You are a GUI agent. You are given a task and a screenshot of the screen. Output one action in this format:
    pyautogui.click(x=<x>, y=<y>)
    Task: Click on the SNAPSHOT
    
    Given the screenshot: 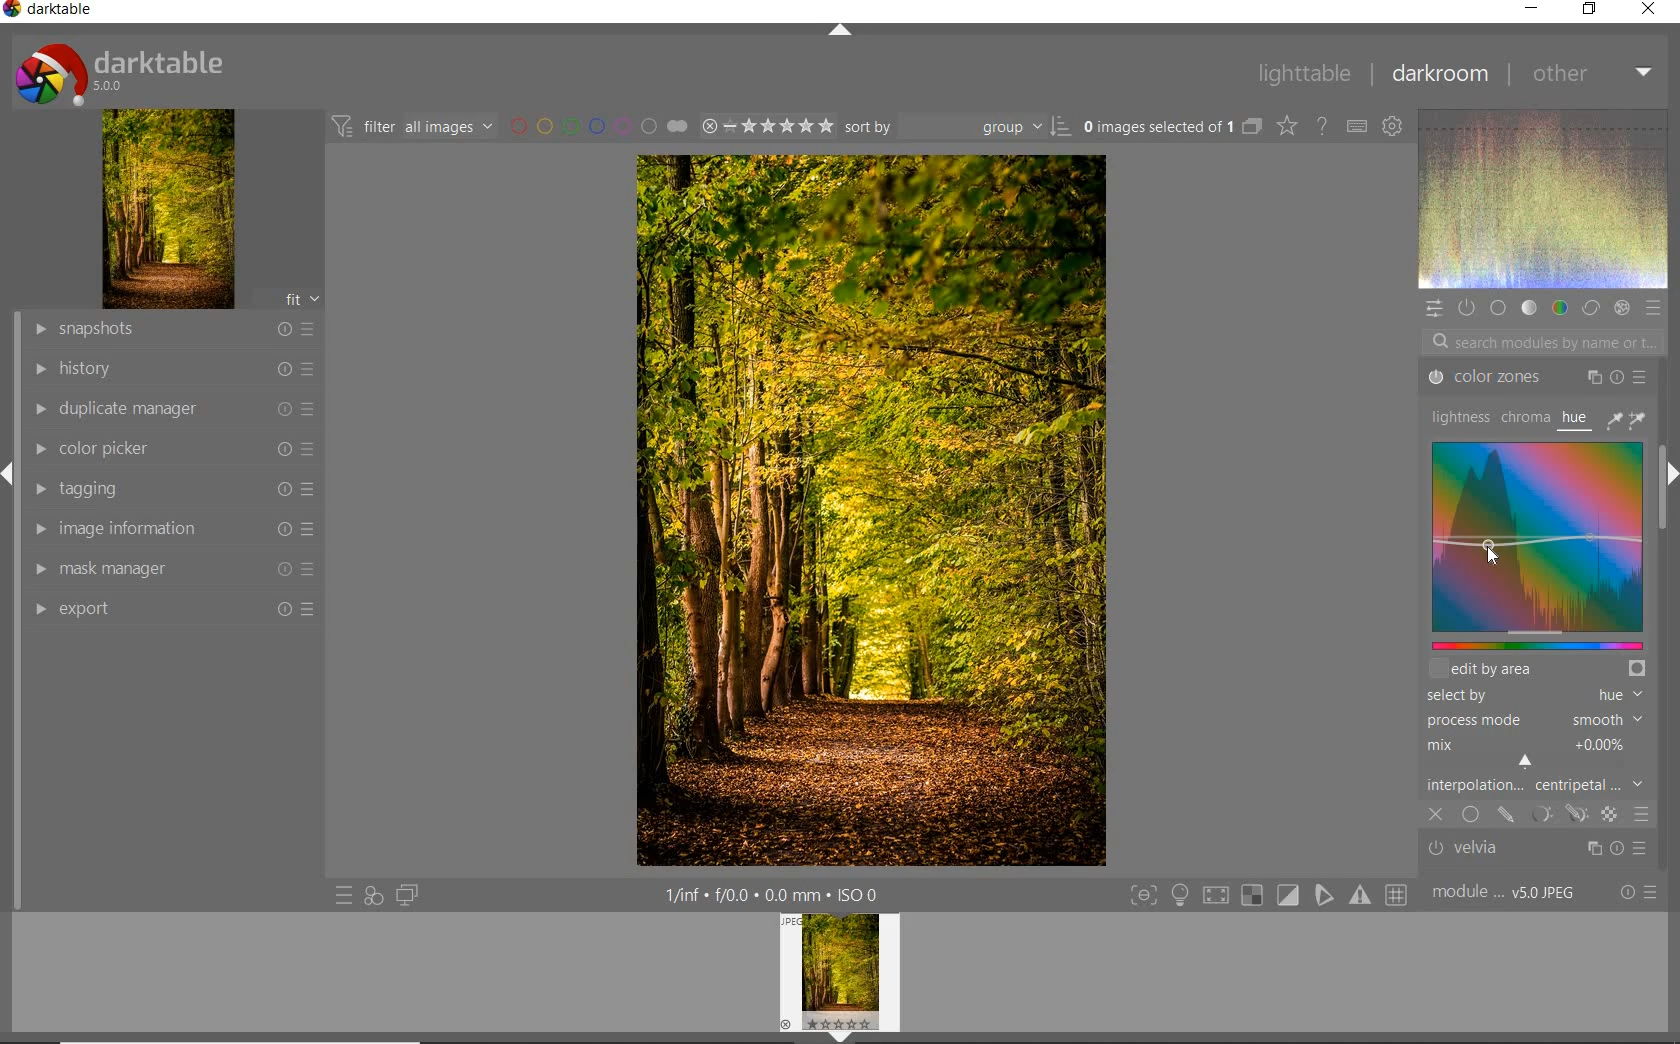 What is the action you would take?
    pyautogui.click(x=173, y=328)
    